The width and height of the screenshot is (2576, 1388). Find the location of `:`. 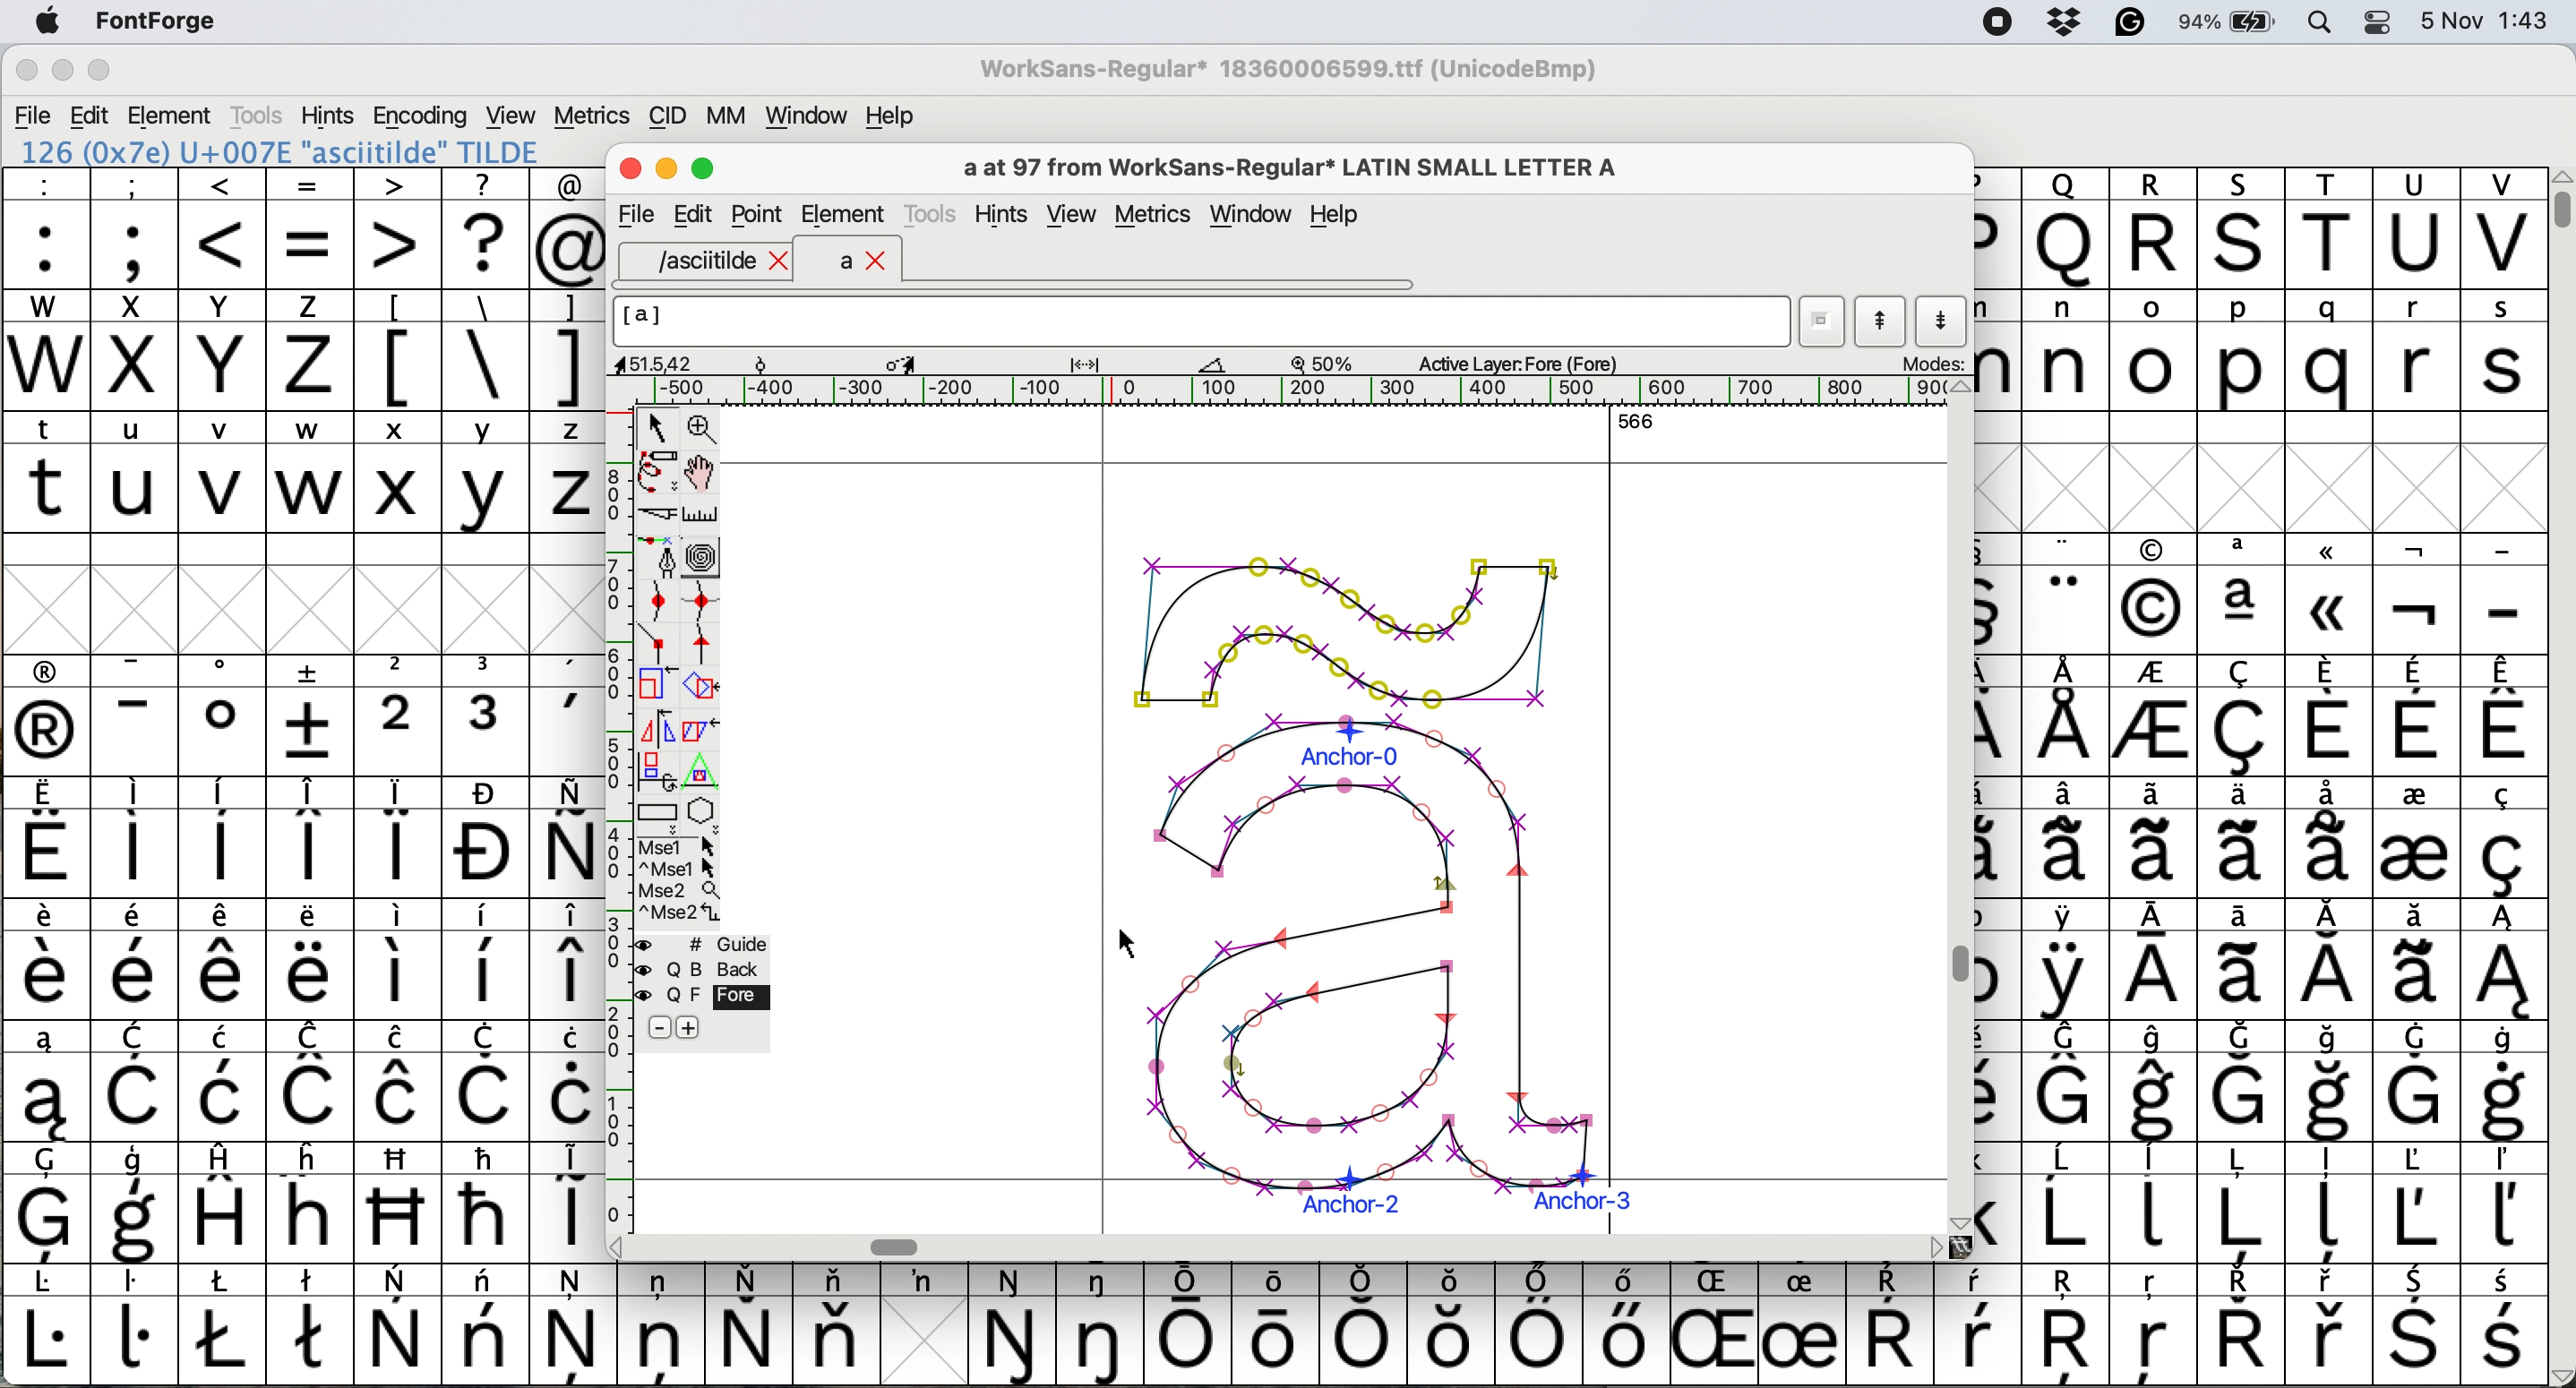

: is located at coordinates (48, 229).